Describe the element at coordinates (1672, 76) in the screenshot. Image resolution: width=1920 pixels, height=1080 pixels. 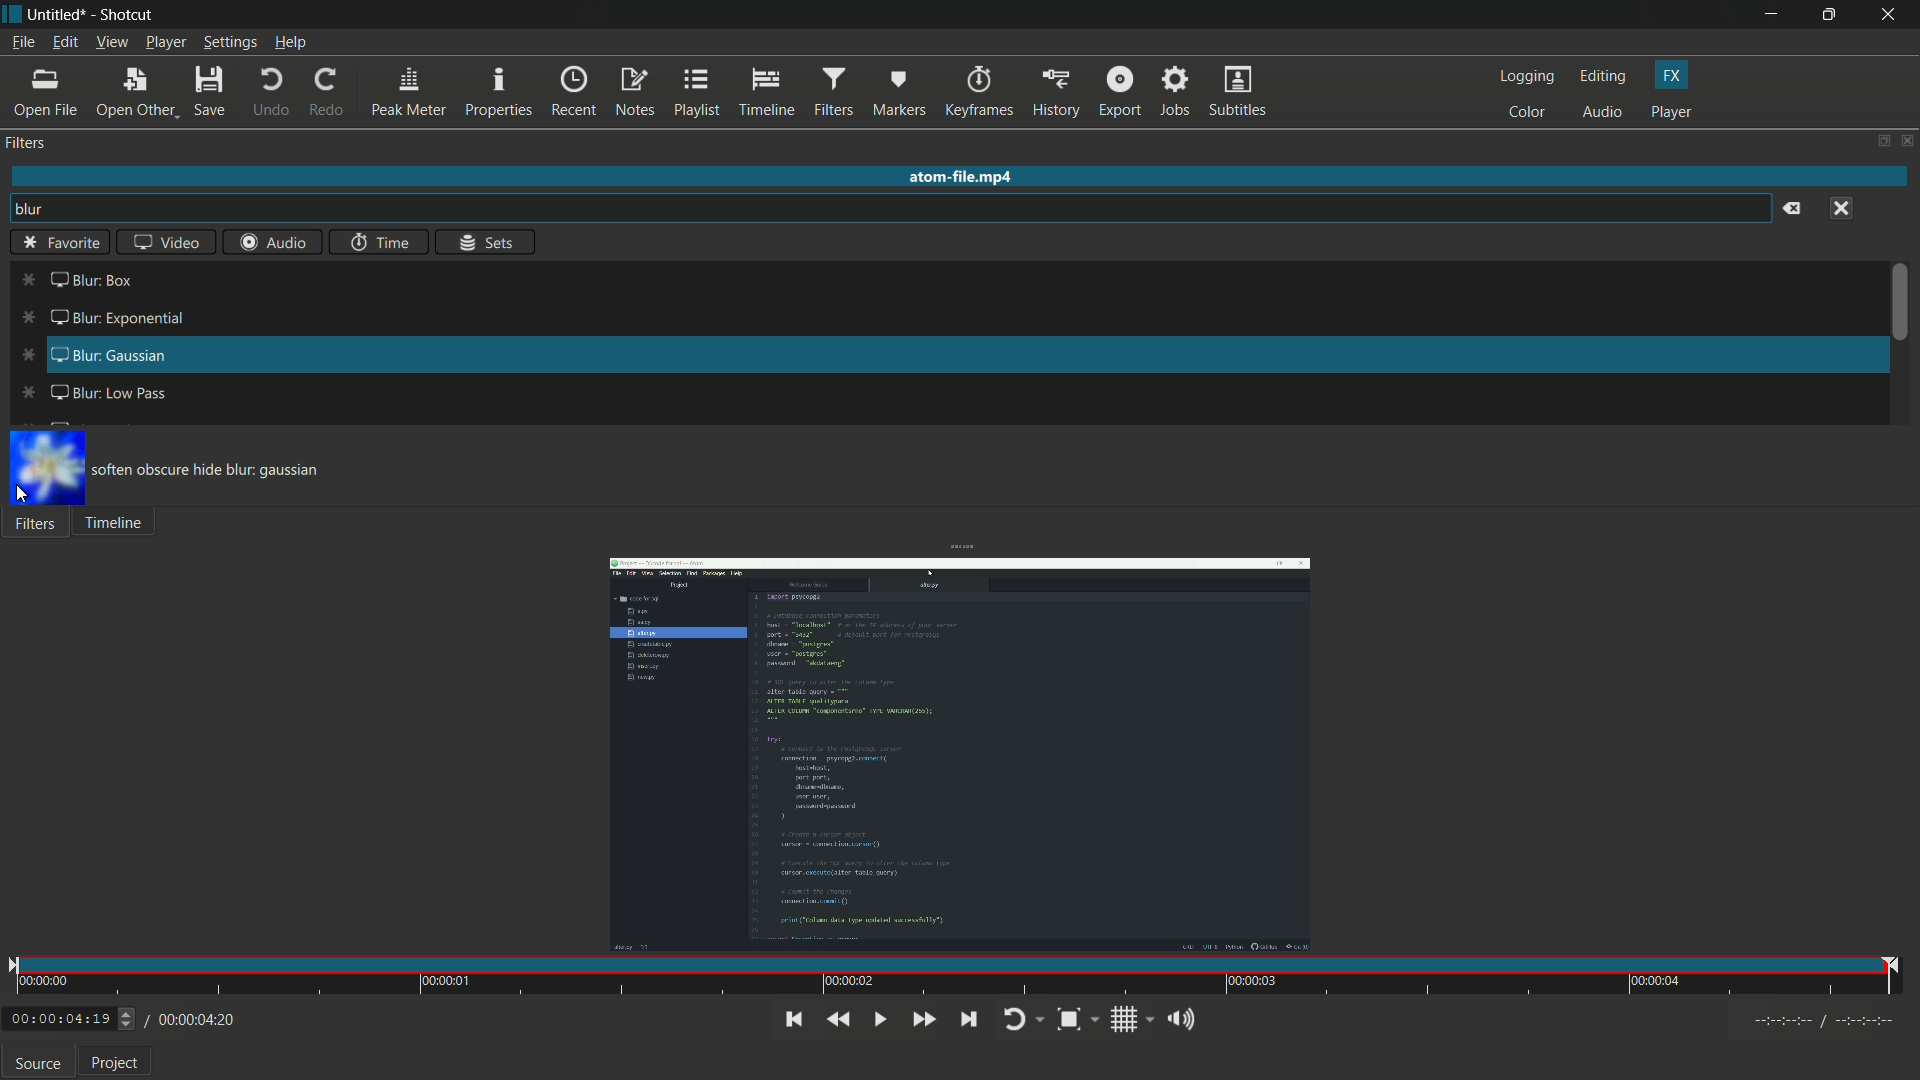
I see `fx` at that location.